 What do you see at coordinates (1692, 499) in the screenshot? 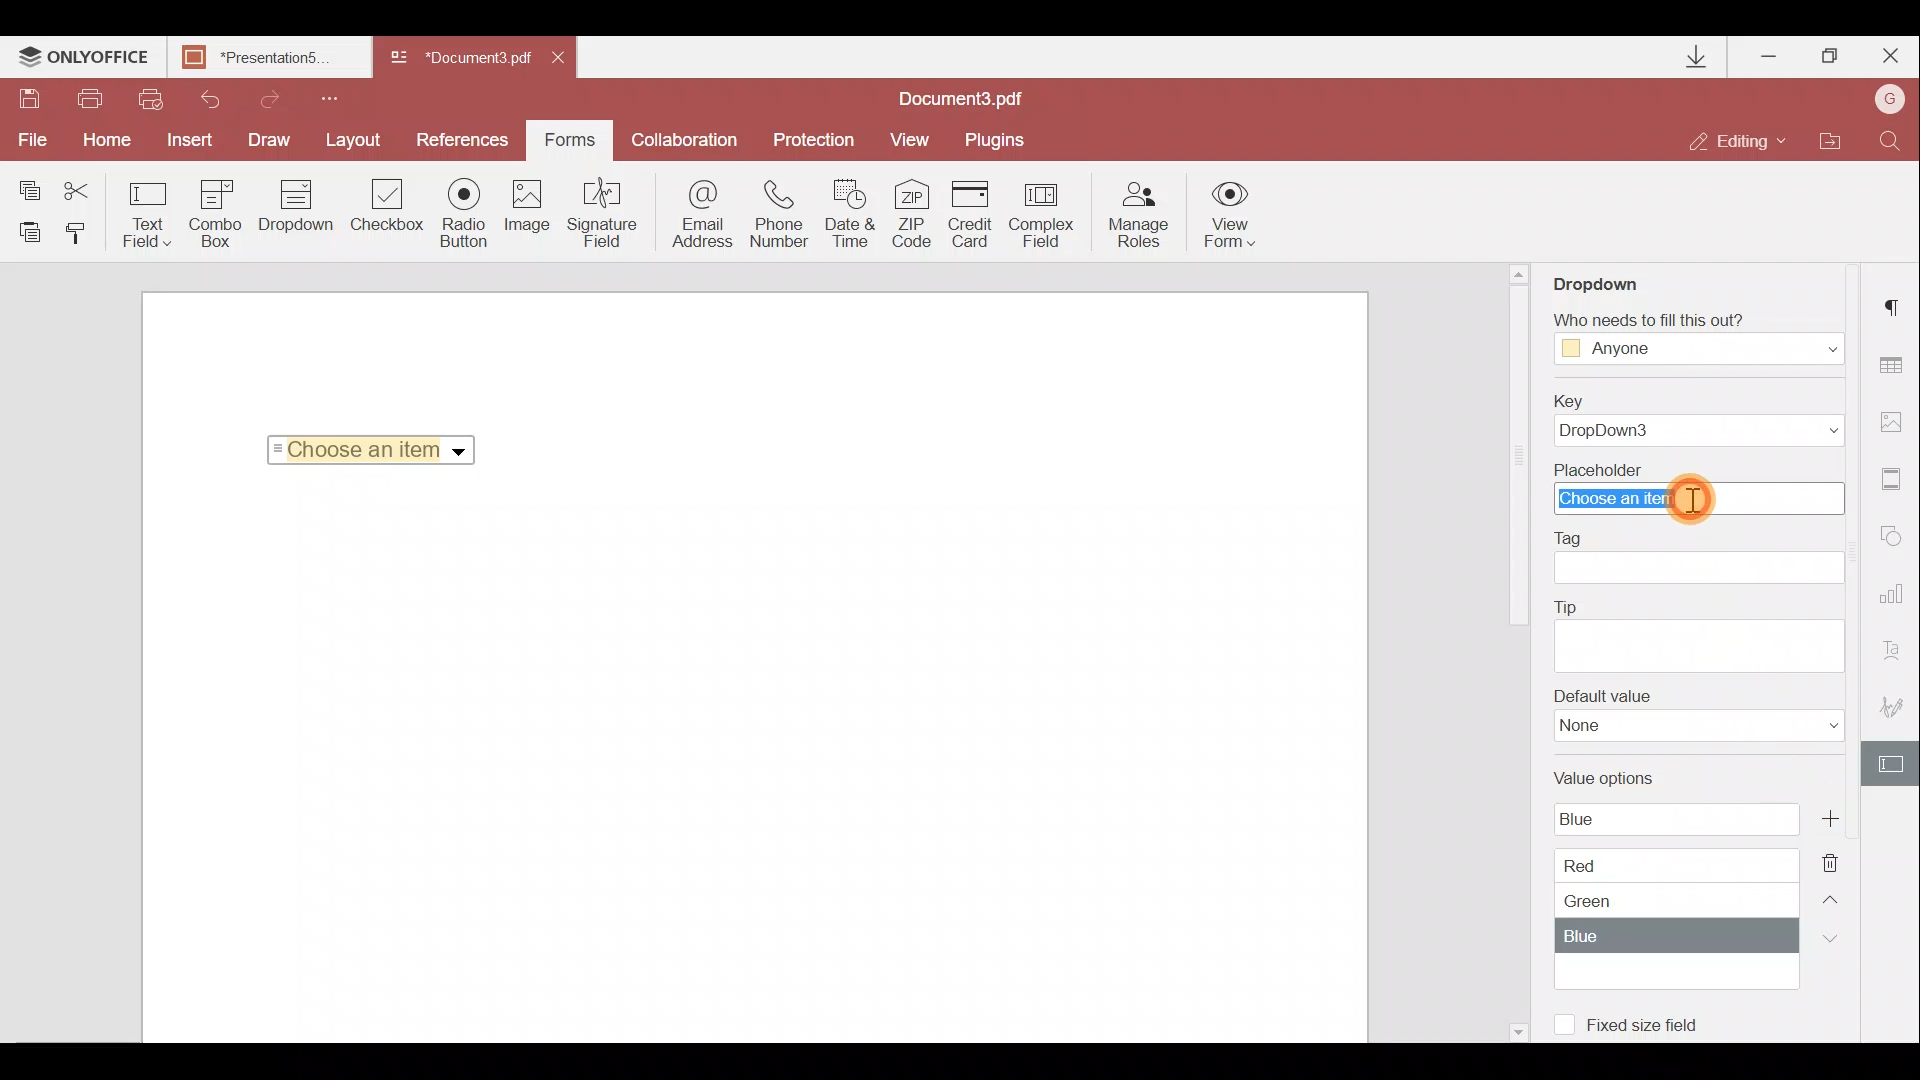
I see `Cursor` at bounding box center [1692, 499].